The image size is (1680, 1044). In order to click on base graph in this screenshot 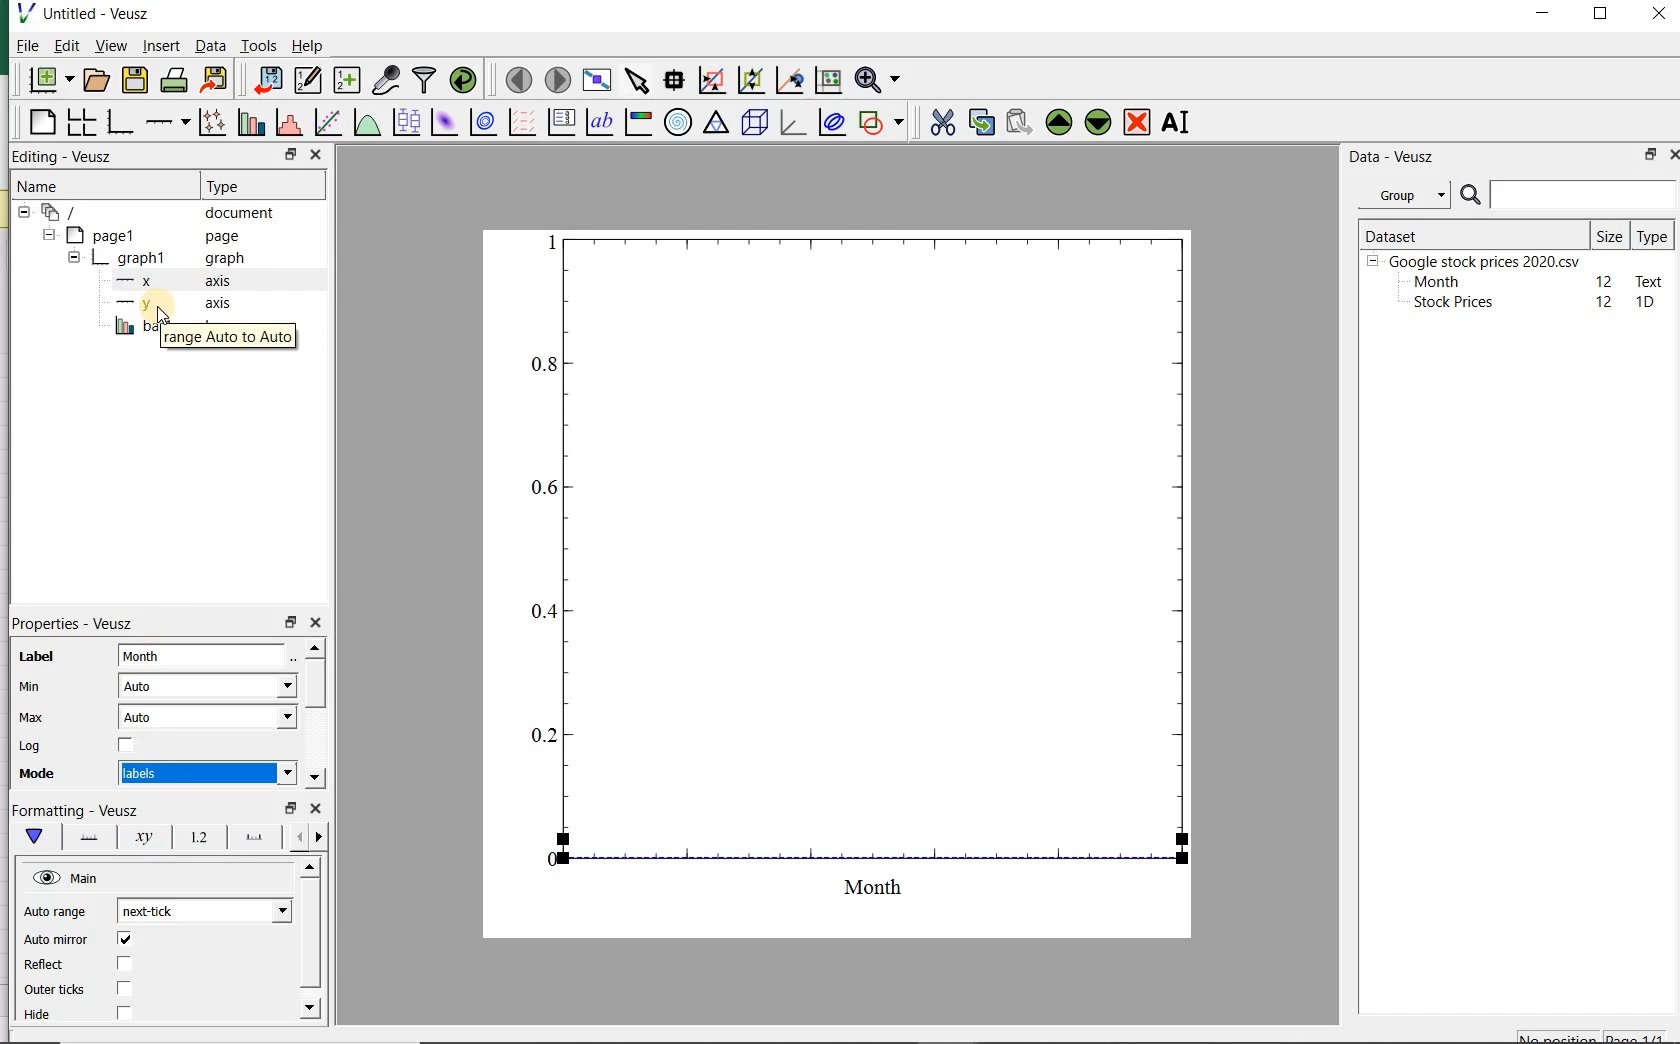, I will do `click(119, 123)`.